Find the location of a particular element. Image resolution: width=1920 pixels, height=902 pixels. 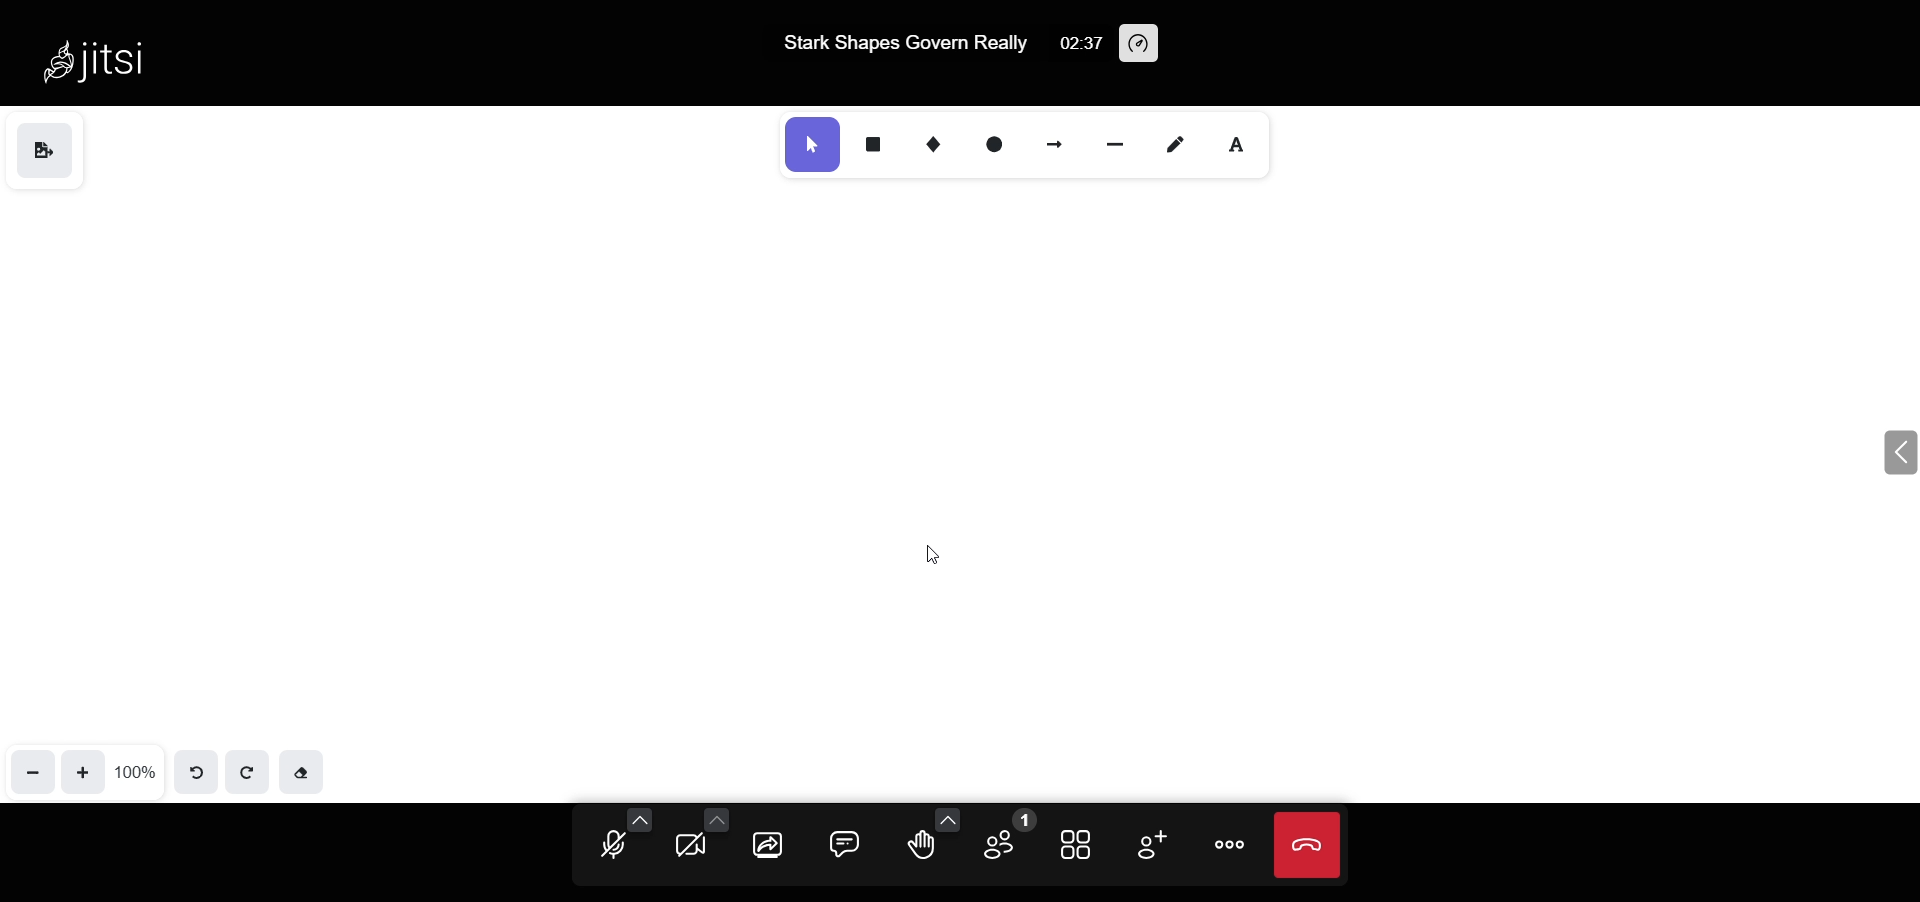

save as image is located at coordinates (44, 153).